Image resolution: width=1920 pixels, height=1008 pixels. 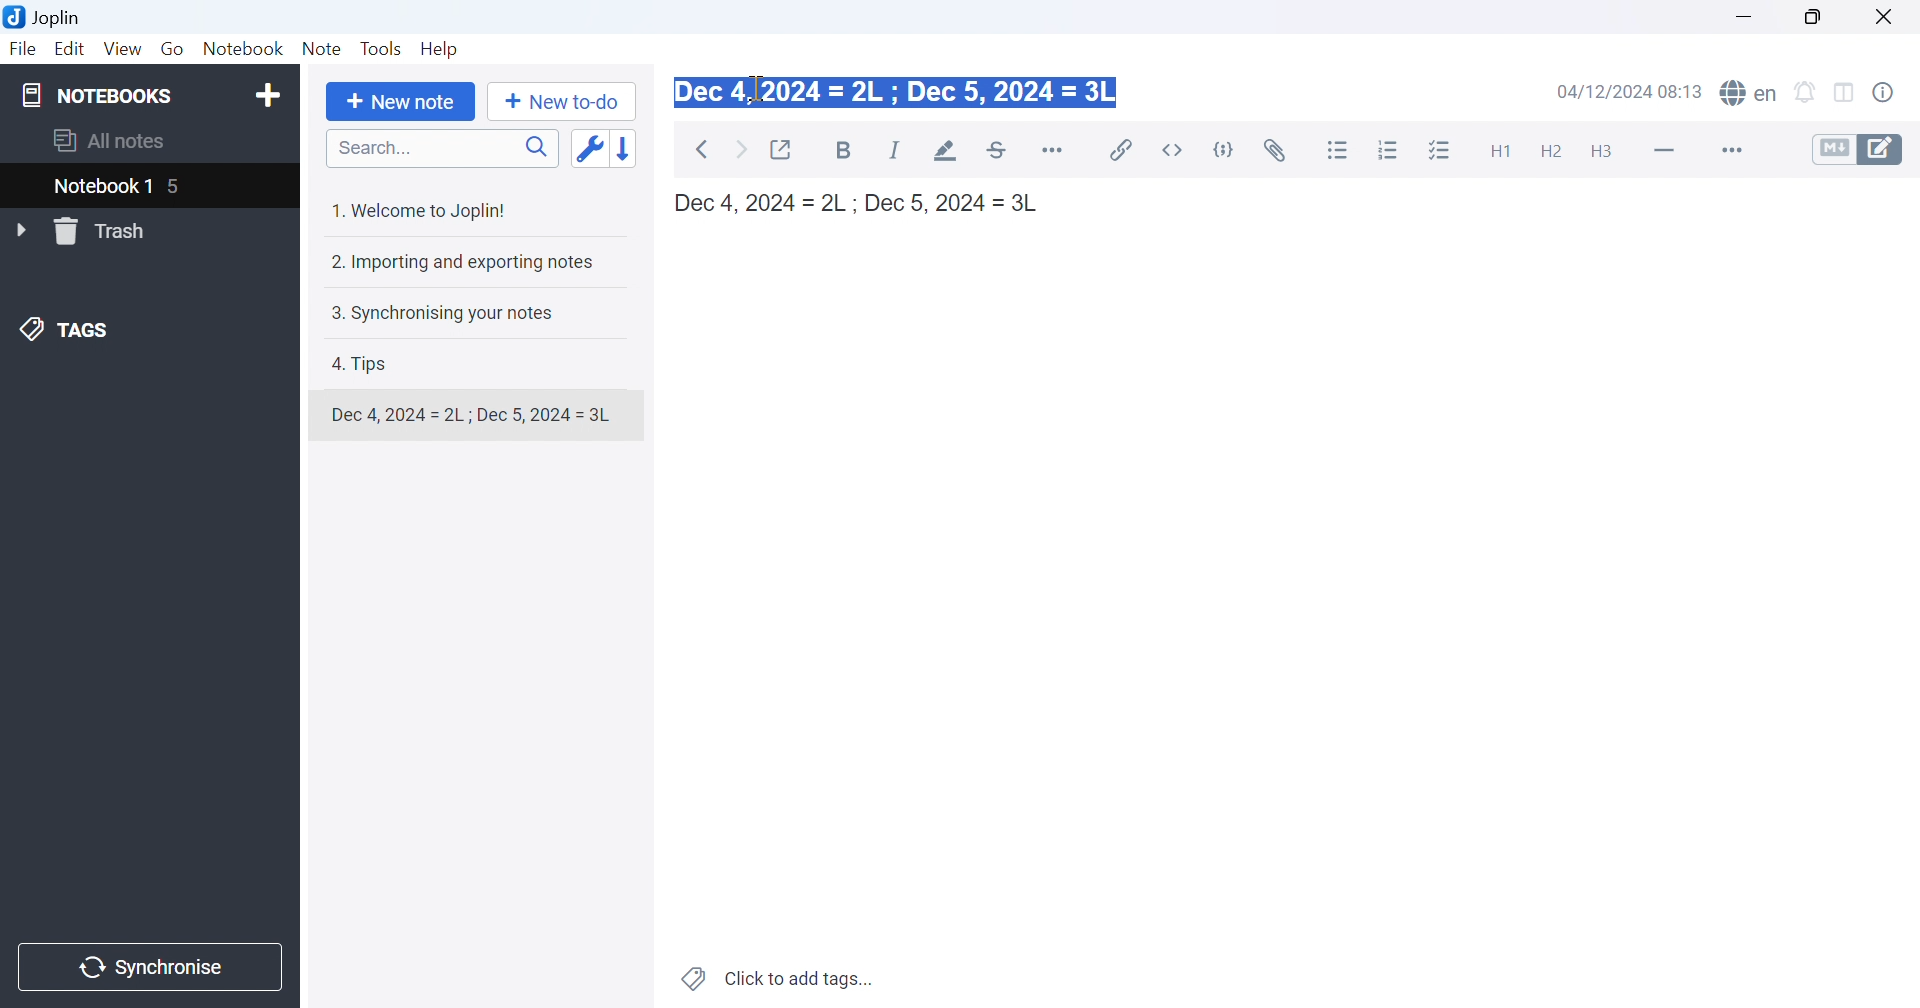 I want to click on Go, so click(x=175, y=50).